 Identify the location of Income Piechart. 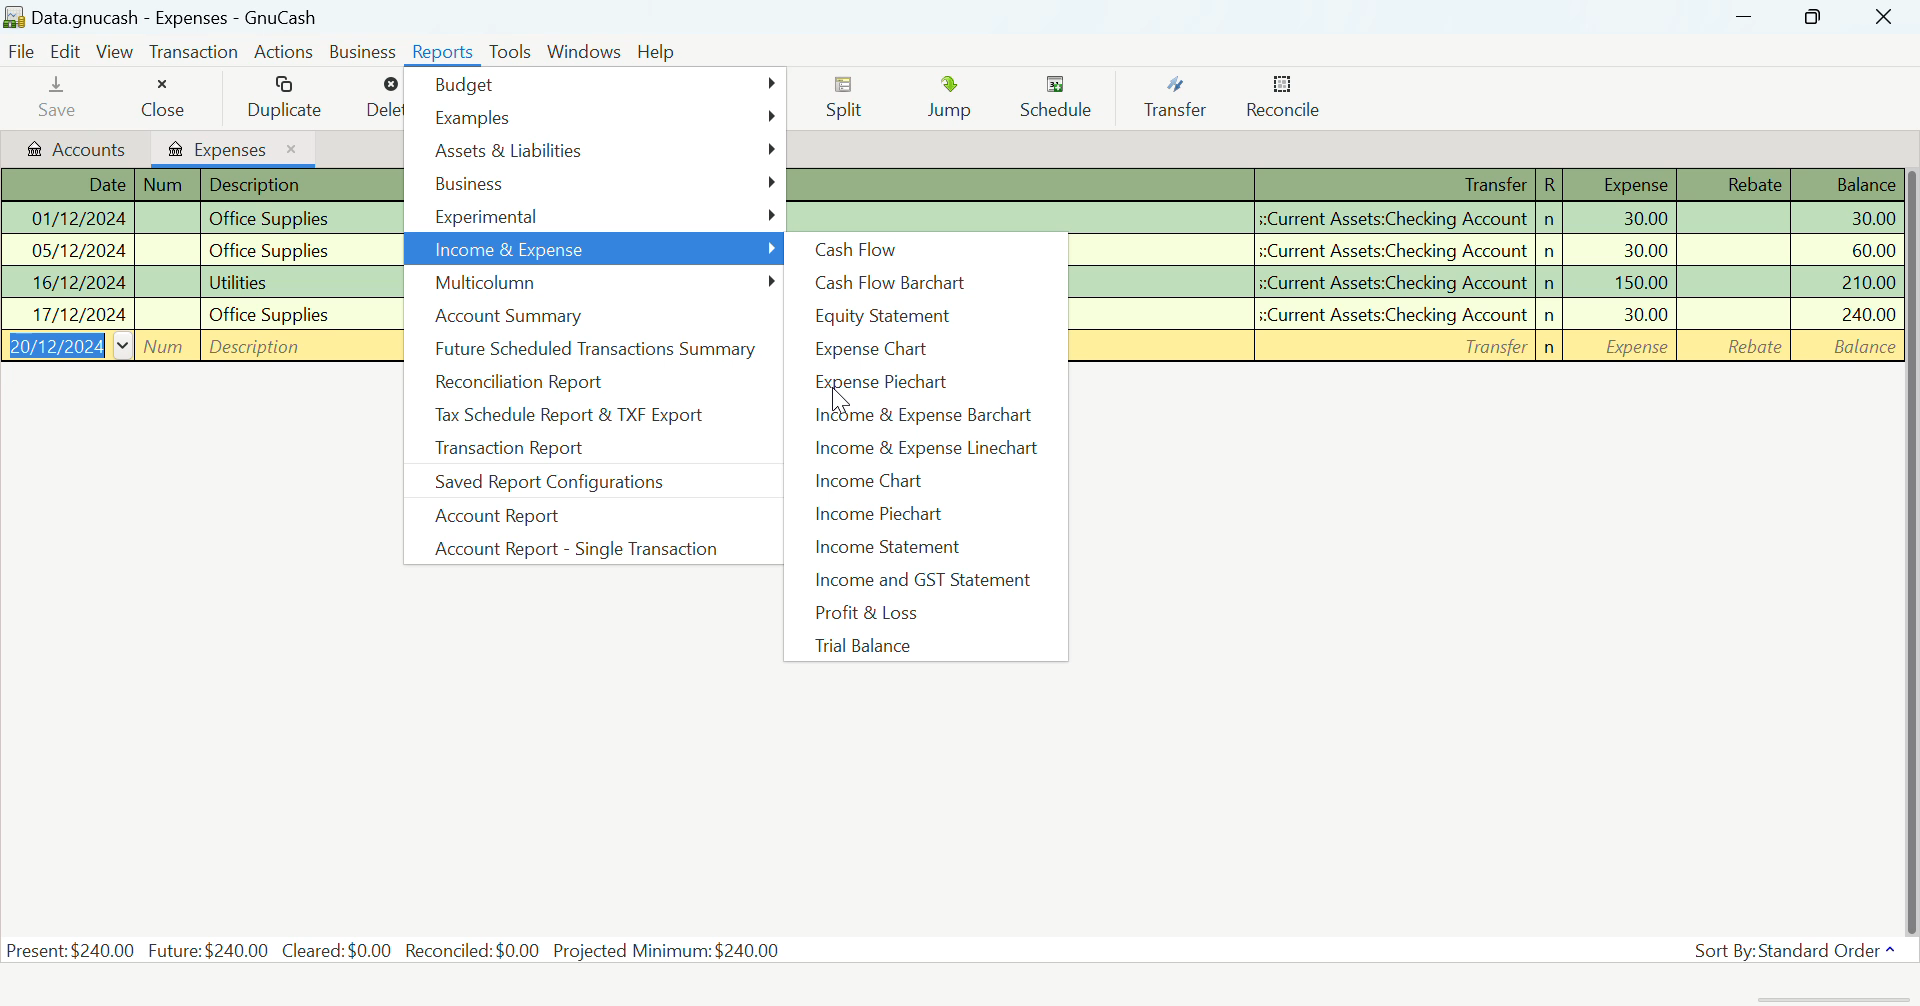
(922, 515).